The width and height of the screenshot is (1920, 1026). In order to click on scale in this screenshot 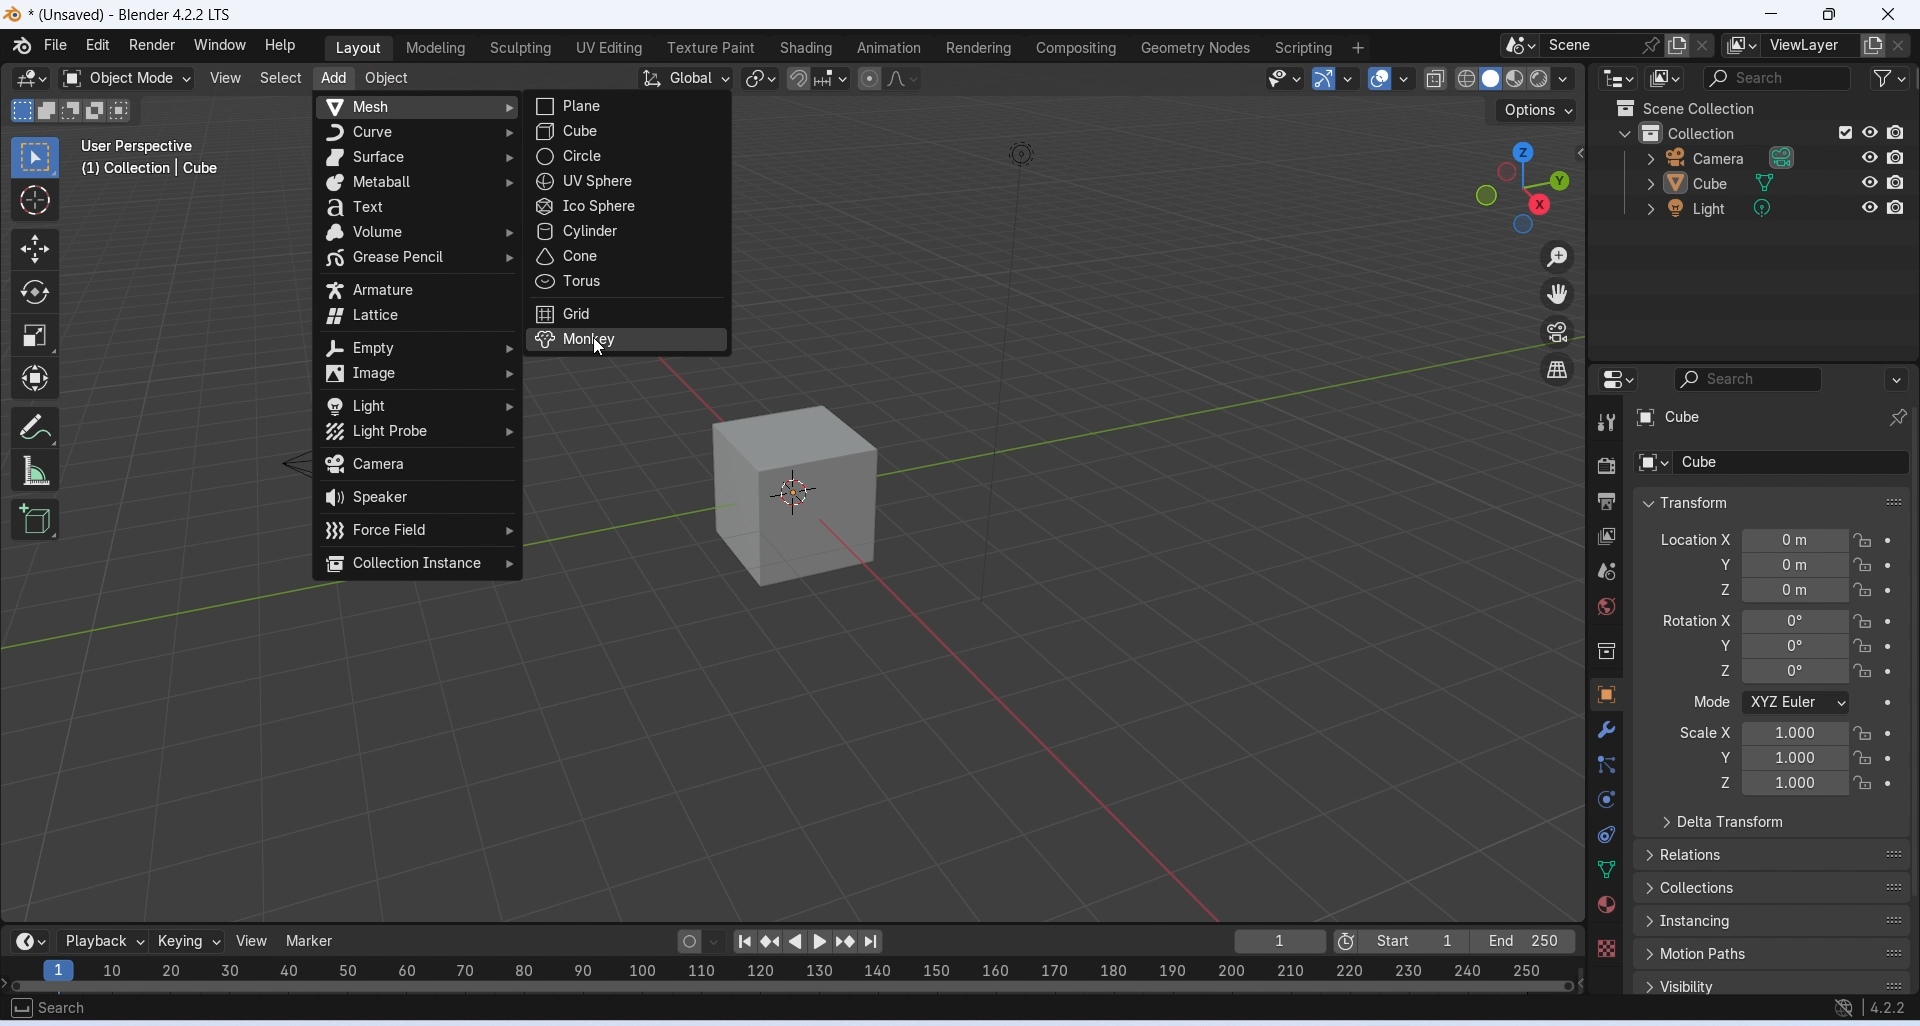, I will do `click(1794, 784)`.